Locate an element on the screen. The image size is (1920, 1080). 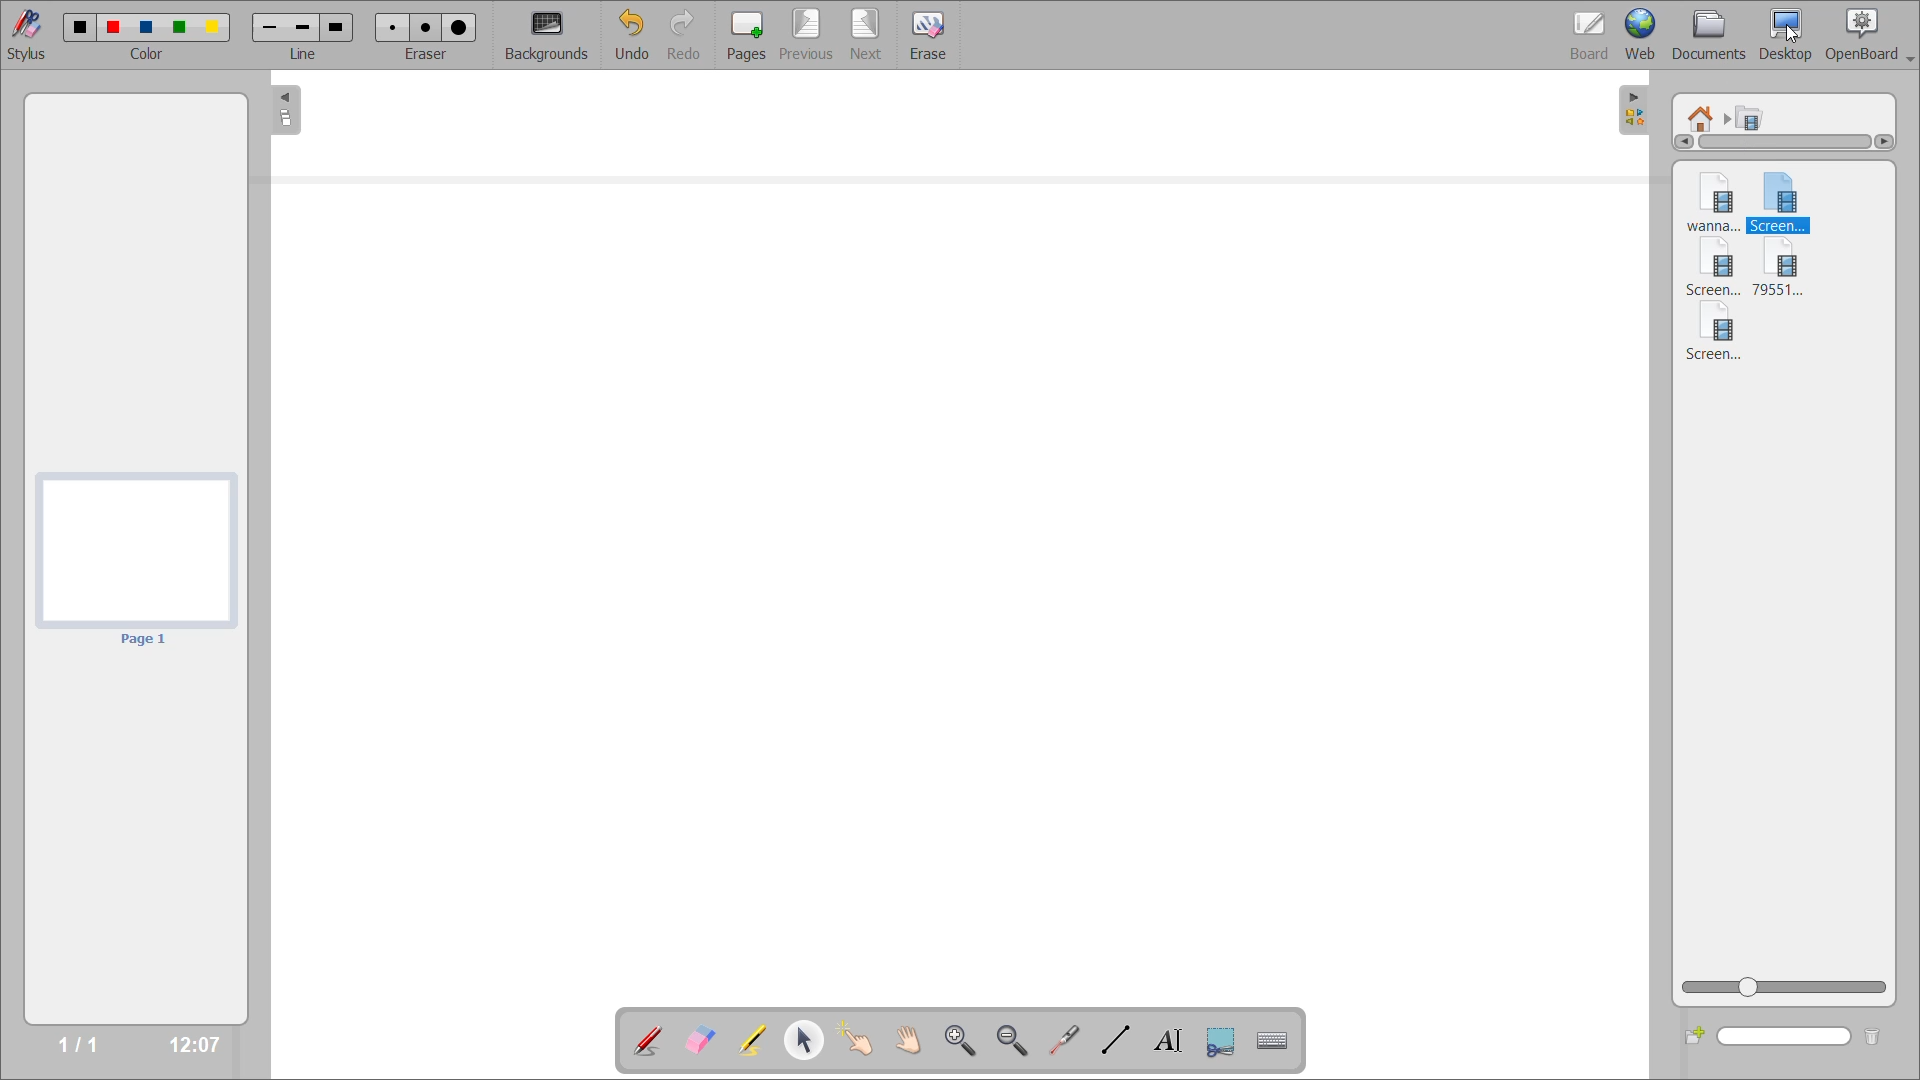
color 3 is located at coordinates (150, 27).